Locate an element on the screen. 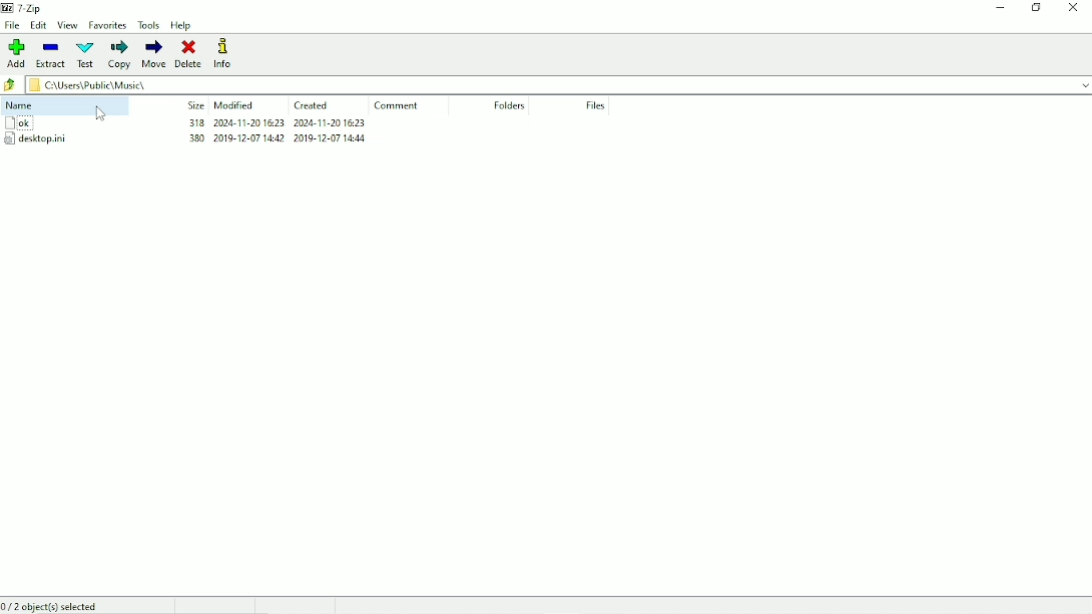 The height and width of the screenshot is (614, 1092). Created is located at coordinates (313, 105).